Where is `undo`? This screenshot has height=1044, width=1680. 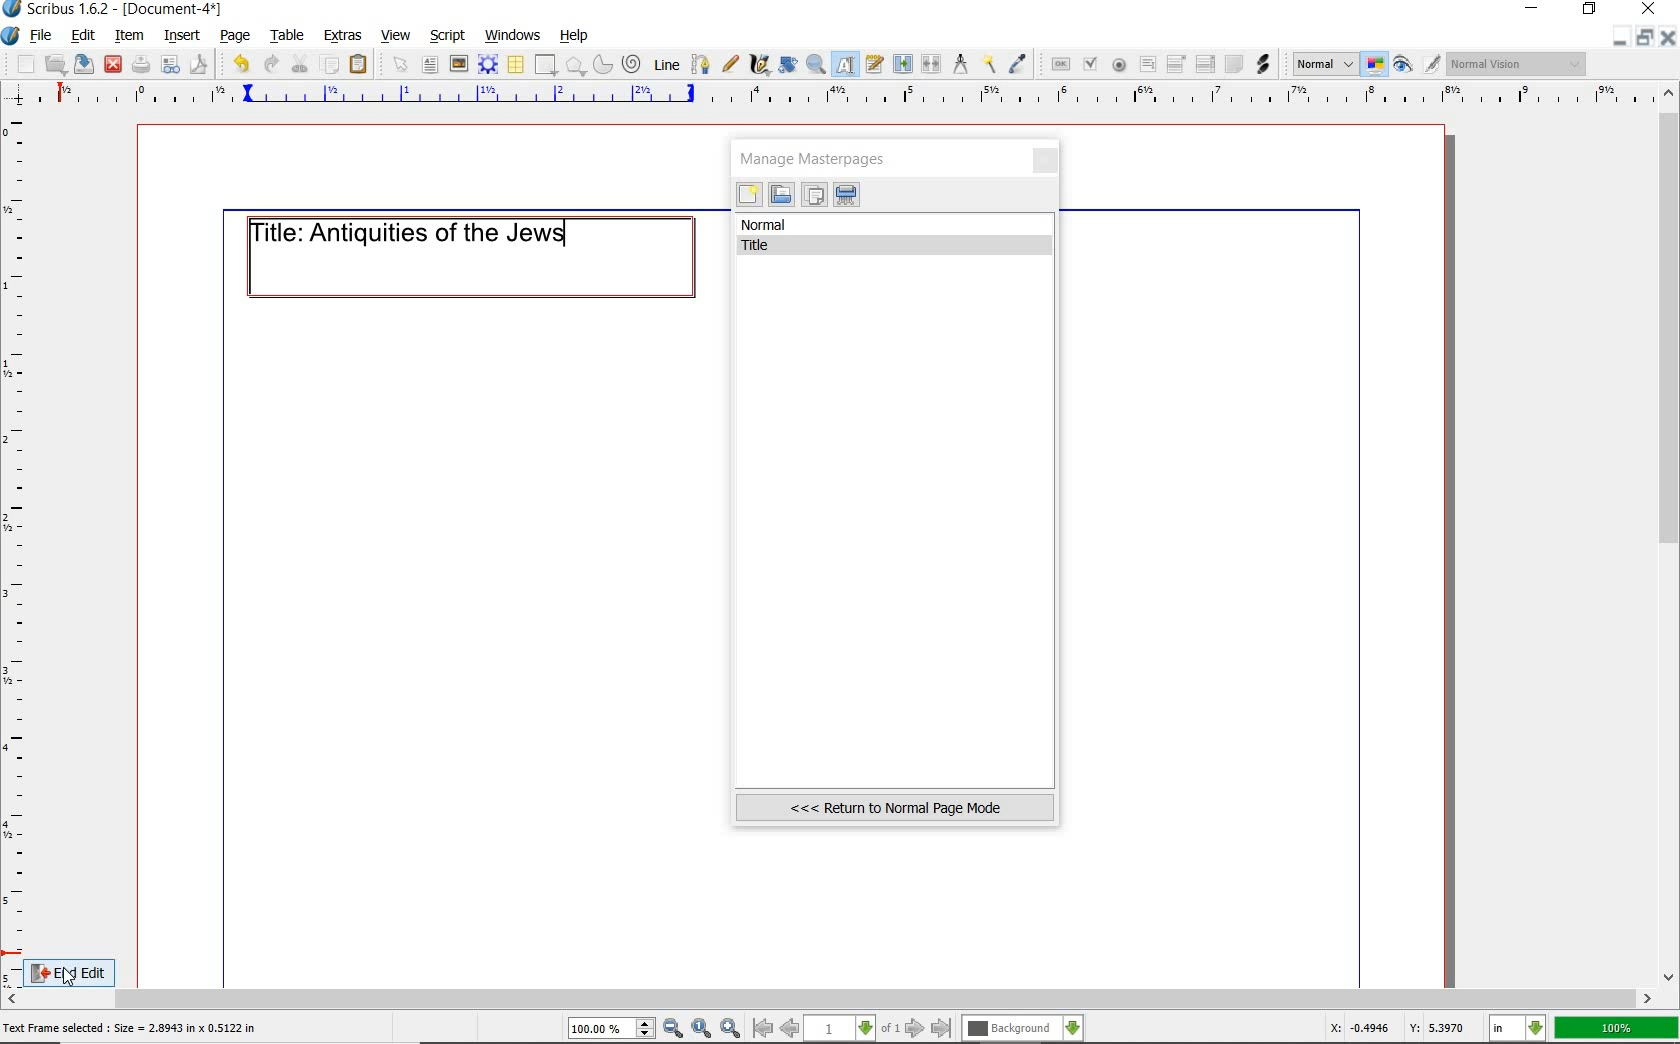
undo is located at coordinates (237, 62).